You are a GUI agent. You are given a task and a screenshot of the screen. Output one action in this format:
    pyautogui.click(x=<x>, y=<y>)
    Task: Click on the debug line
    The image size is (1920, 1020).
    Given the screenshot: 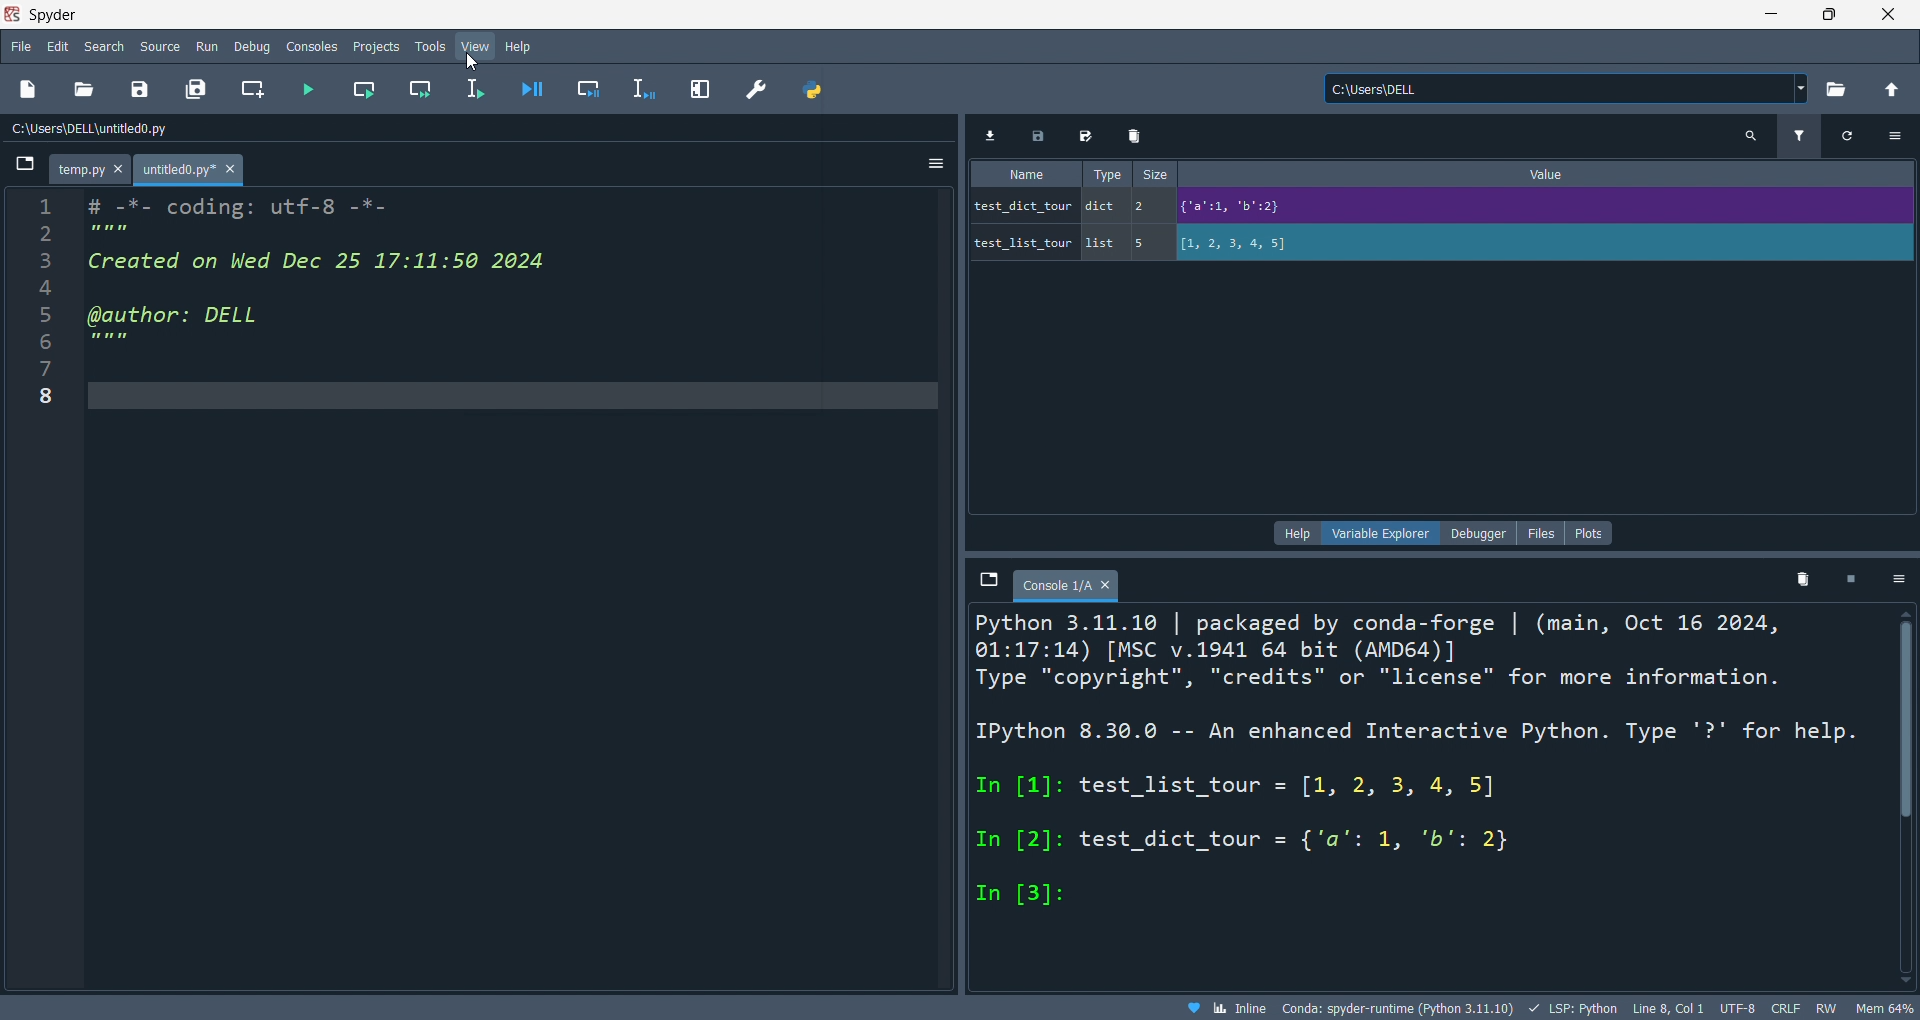 What is the action you would take?
    pyautogui.click(x=646, y=89)
    